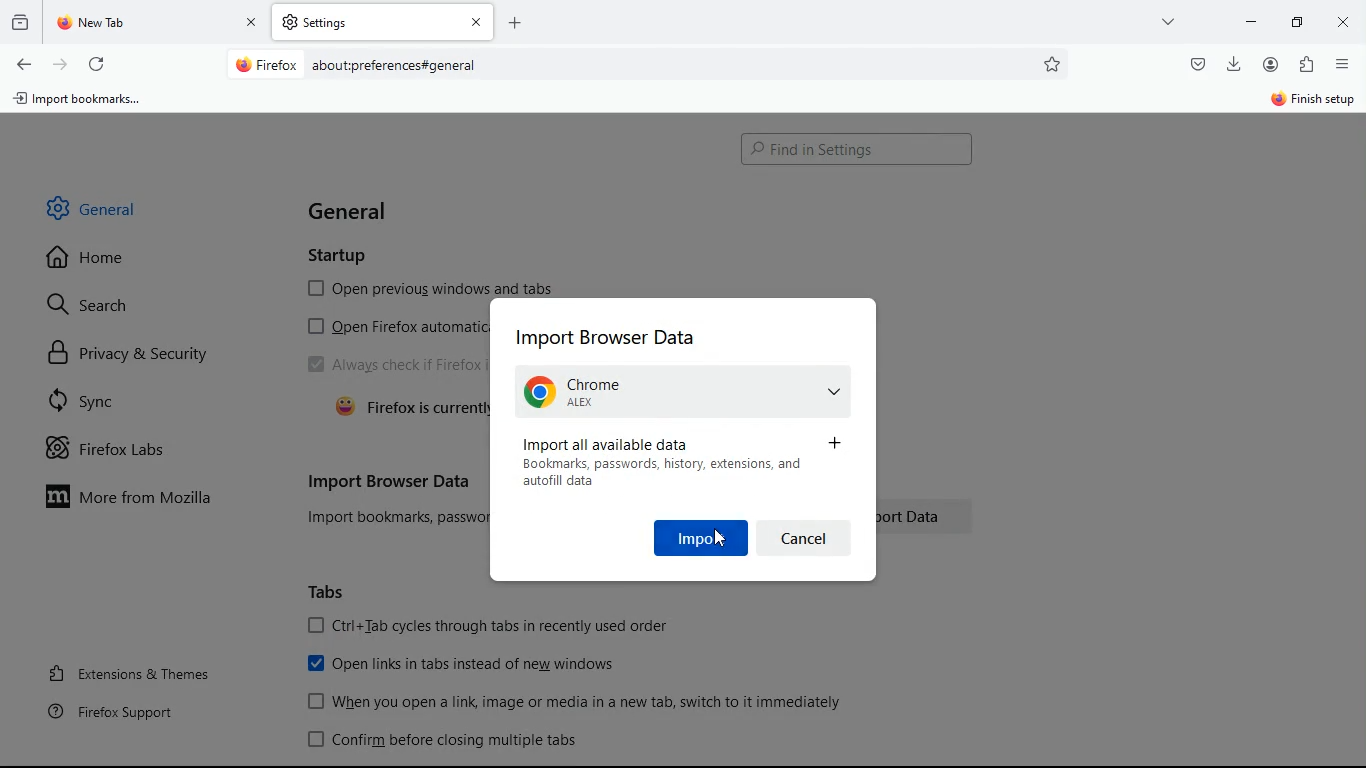 The image size is (1366, 768). I want to click on About:preferences, so click(366, 65).